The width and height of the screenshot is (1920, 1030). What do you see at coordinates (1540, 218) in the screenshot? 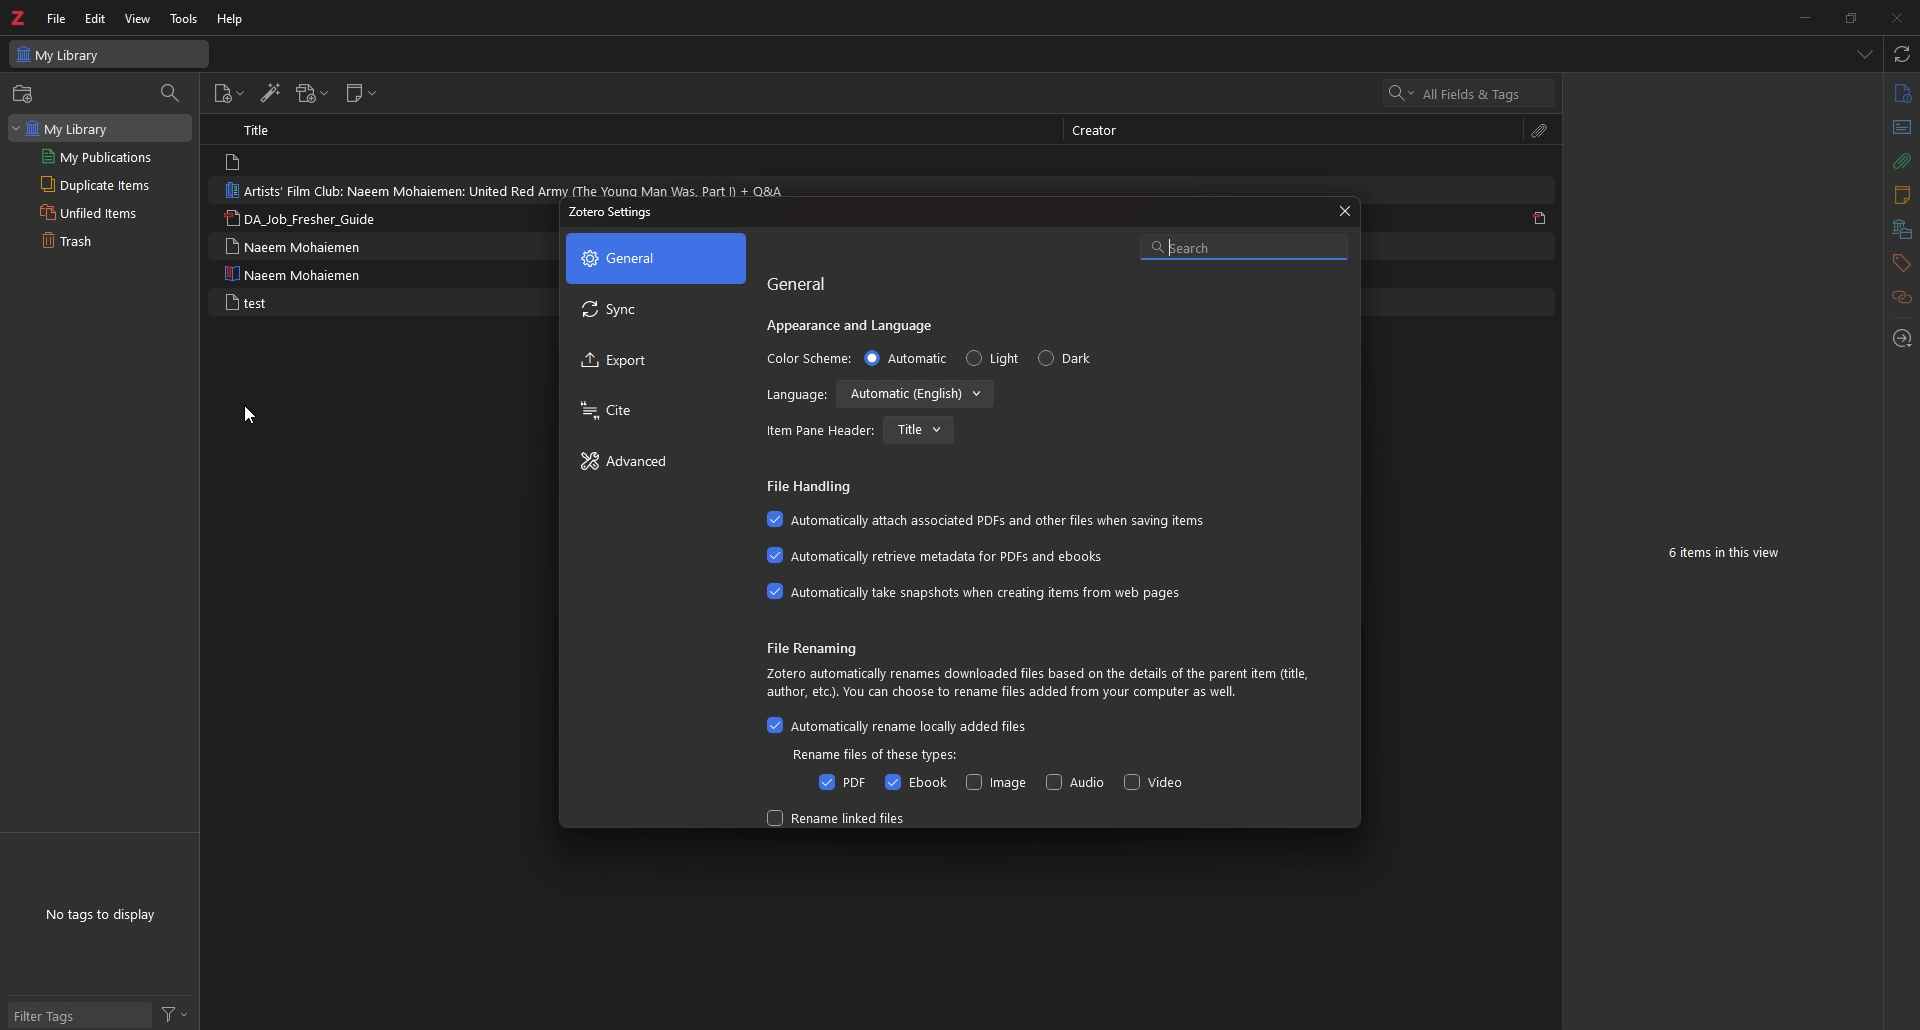
I see `pdf` at bounding box center [1540, 218].